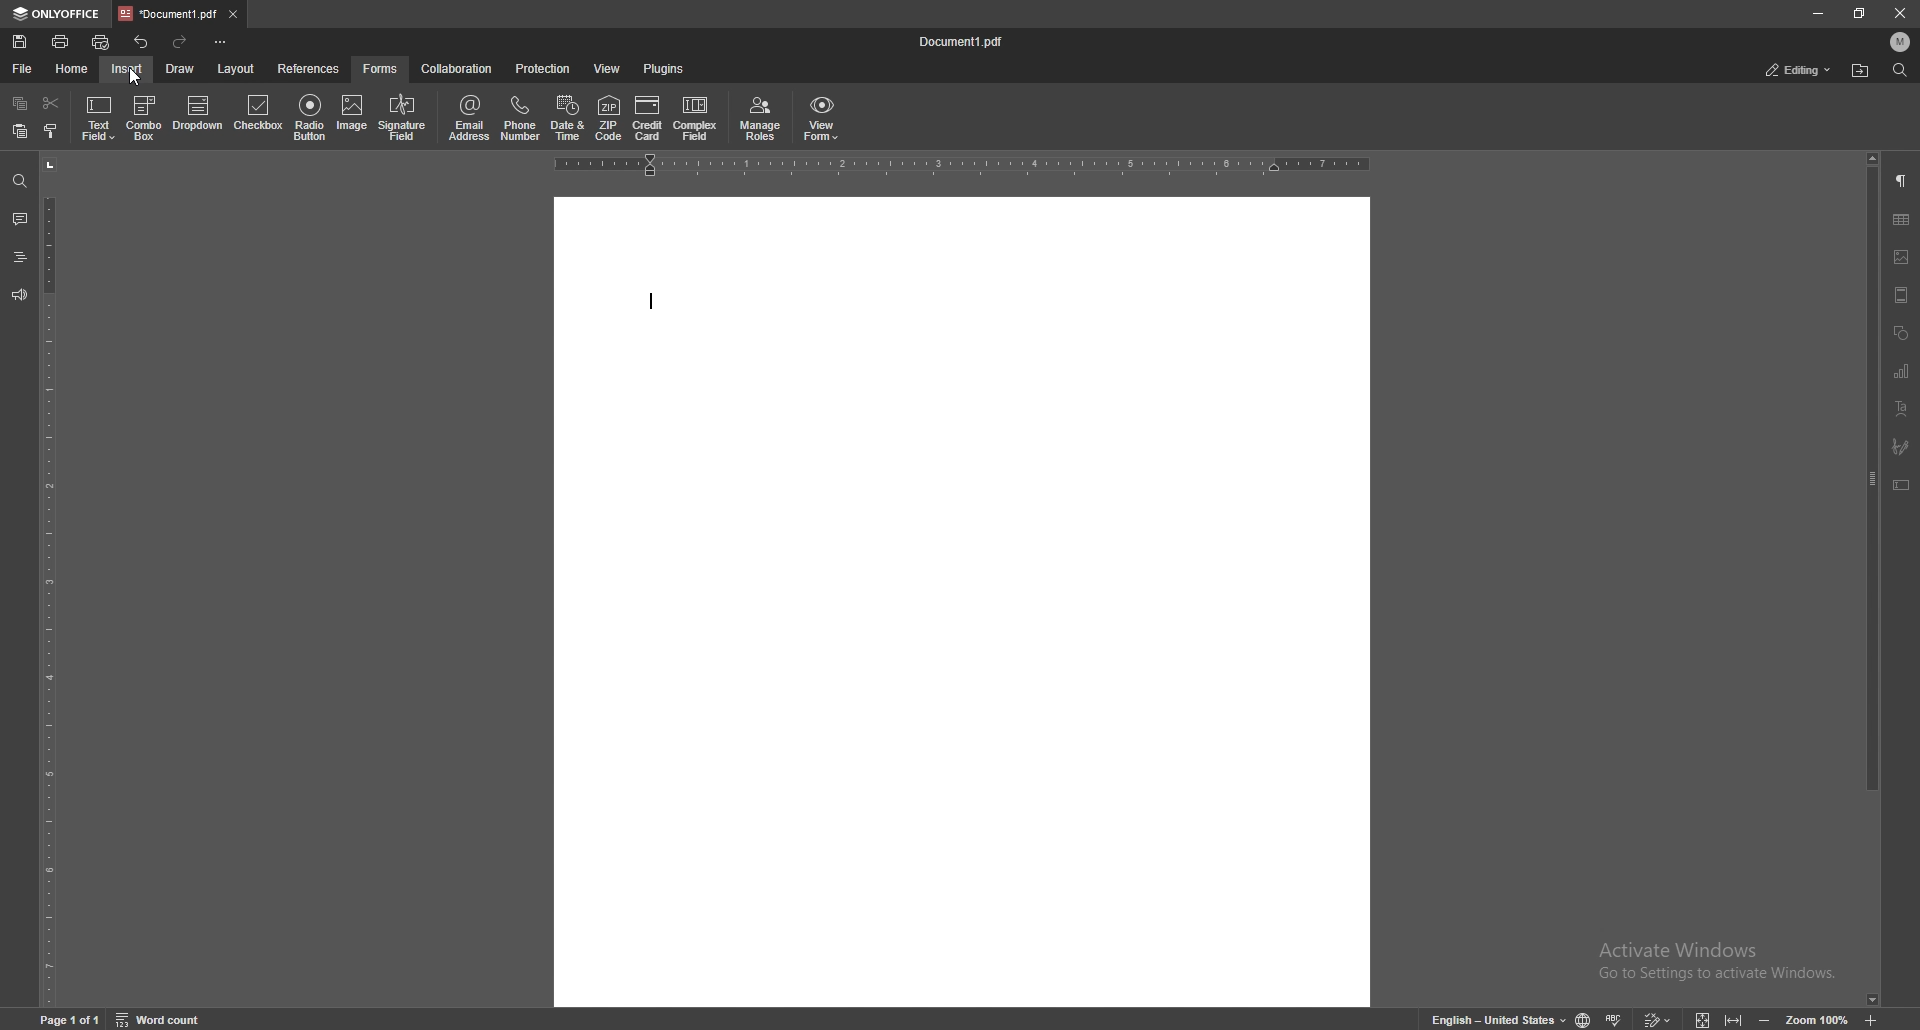  What do you see at coordinates (403, 117) in the screenshot?
I see `signature field` at bounding box center [403, 117].